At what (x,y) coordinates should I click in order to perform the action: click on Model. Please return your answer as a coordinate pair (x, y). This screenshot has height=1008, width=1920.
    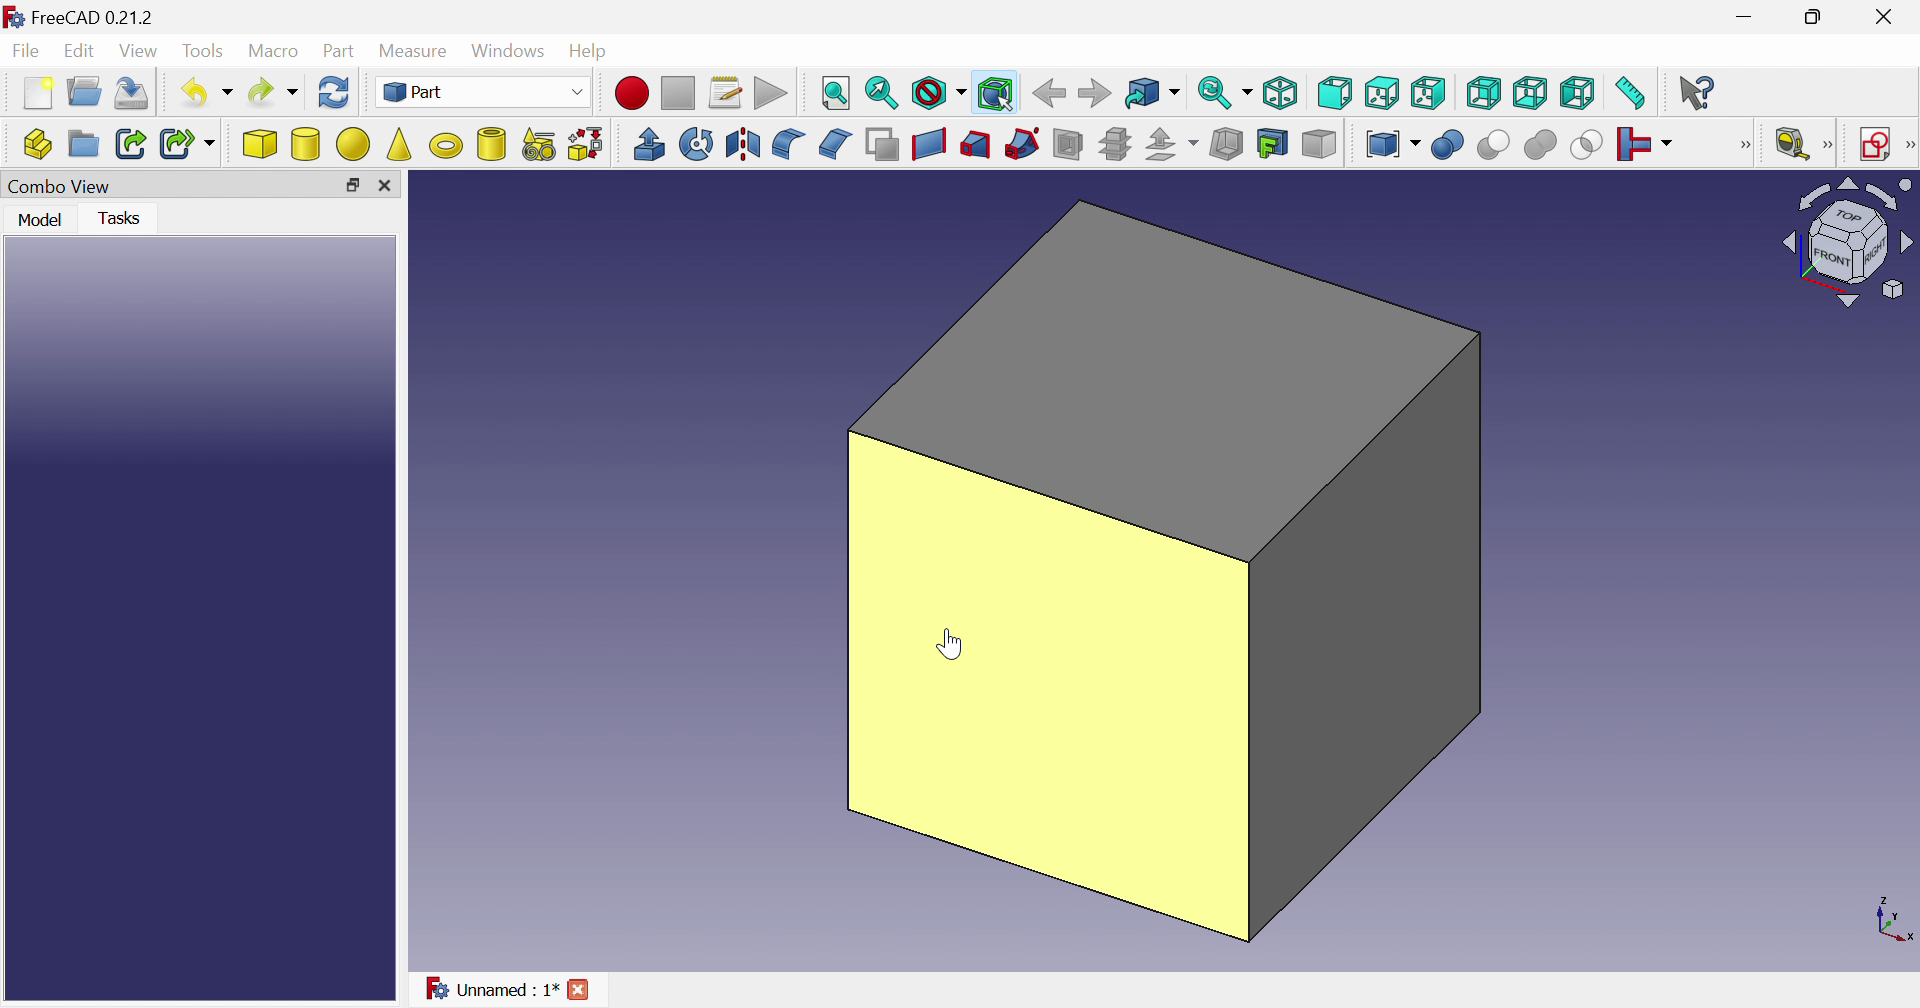
    Looking at the image, I should click on (38, 218).